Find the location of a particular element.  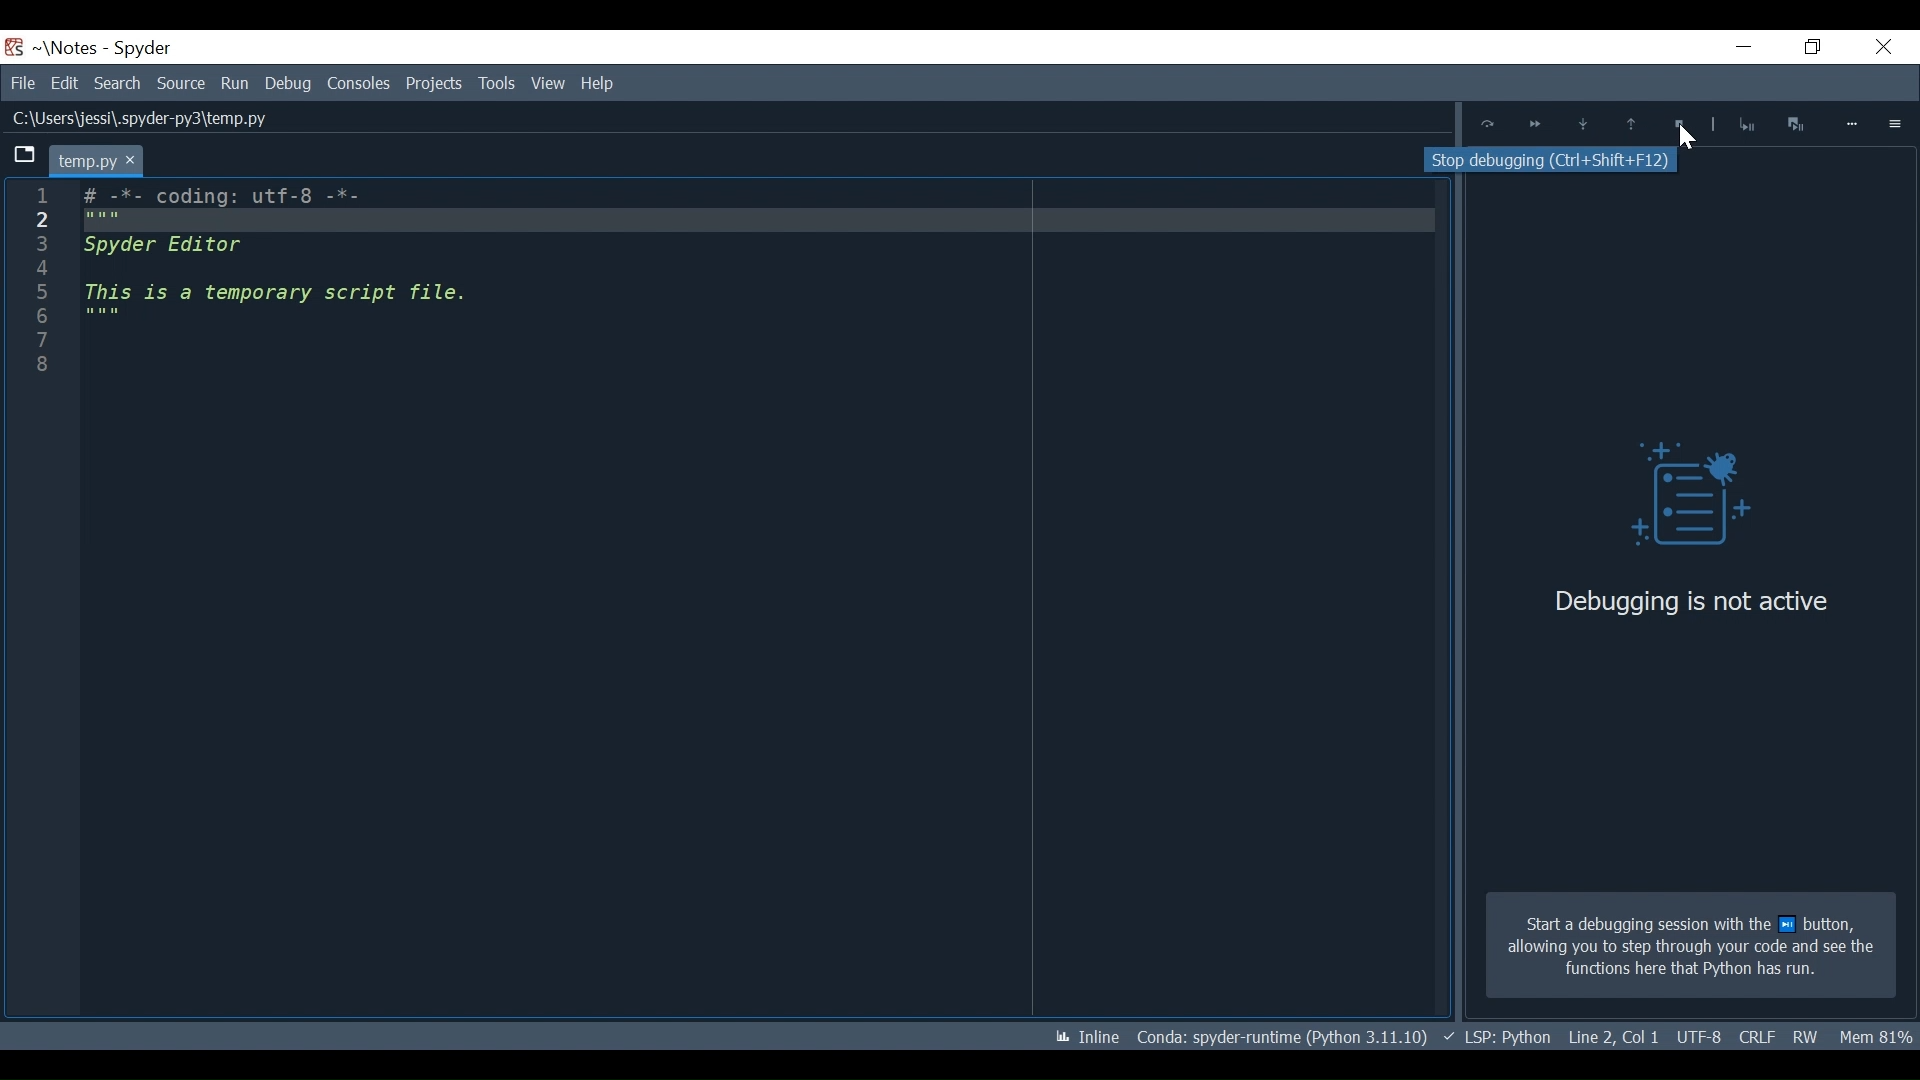

Cursor is located at coordinates (1687, 139).